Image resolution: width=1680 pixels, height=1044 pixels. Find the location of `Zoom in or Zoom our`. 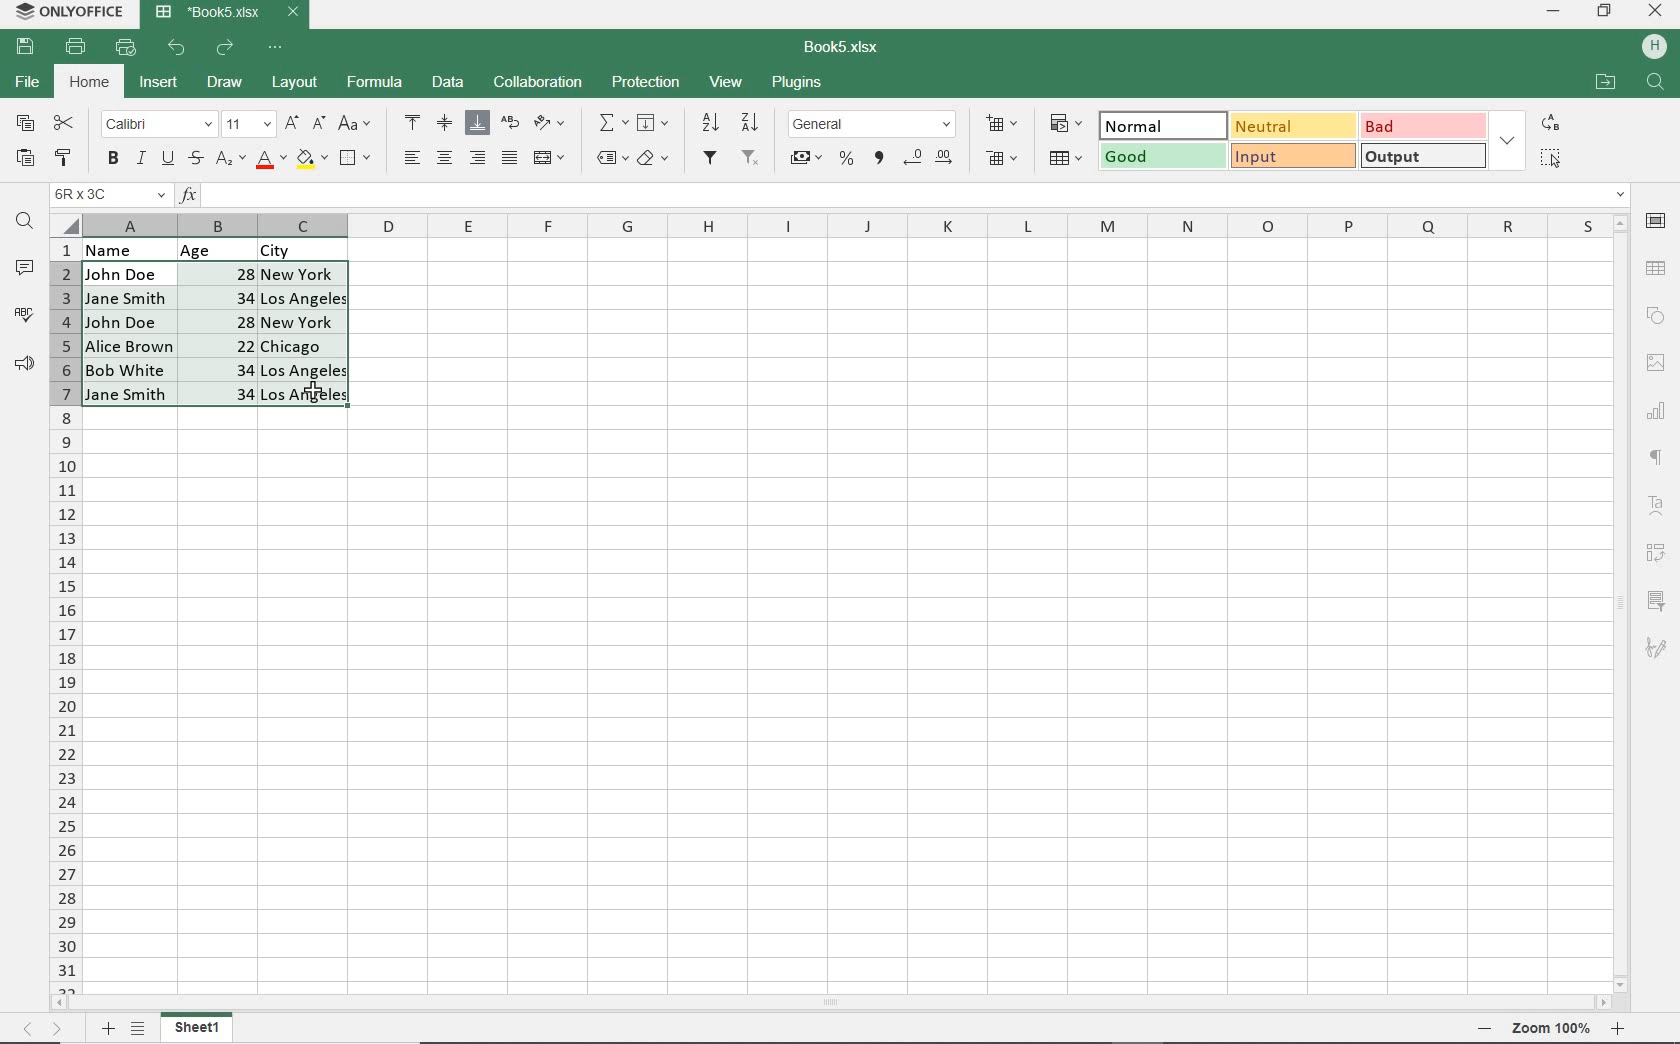

Zoom in or Zoom our is located at coordinates (1557, 1028).